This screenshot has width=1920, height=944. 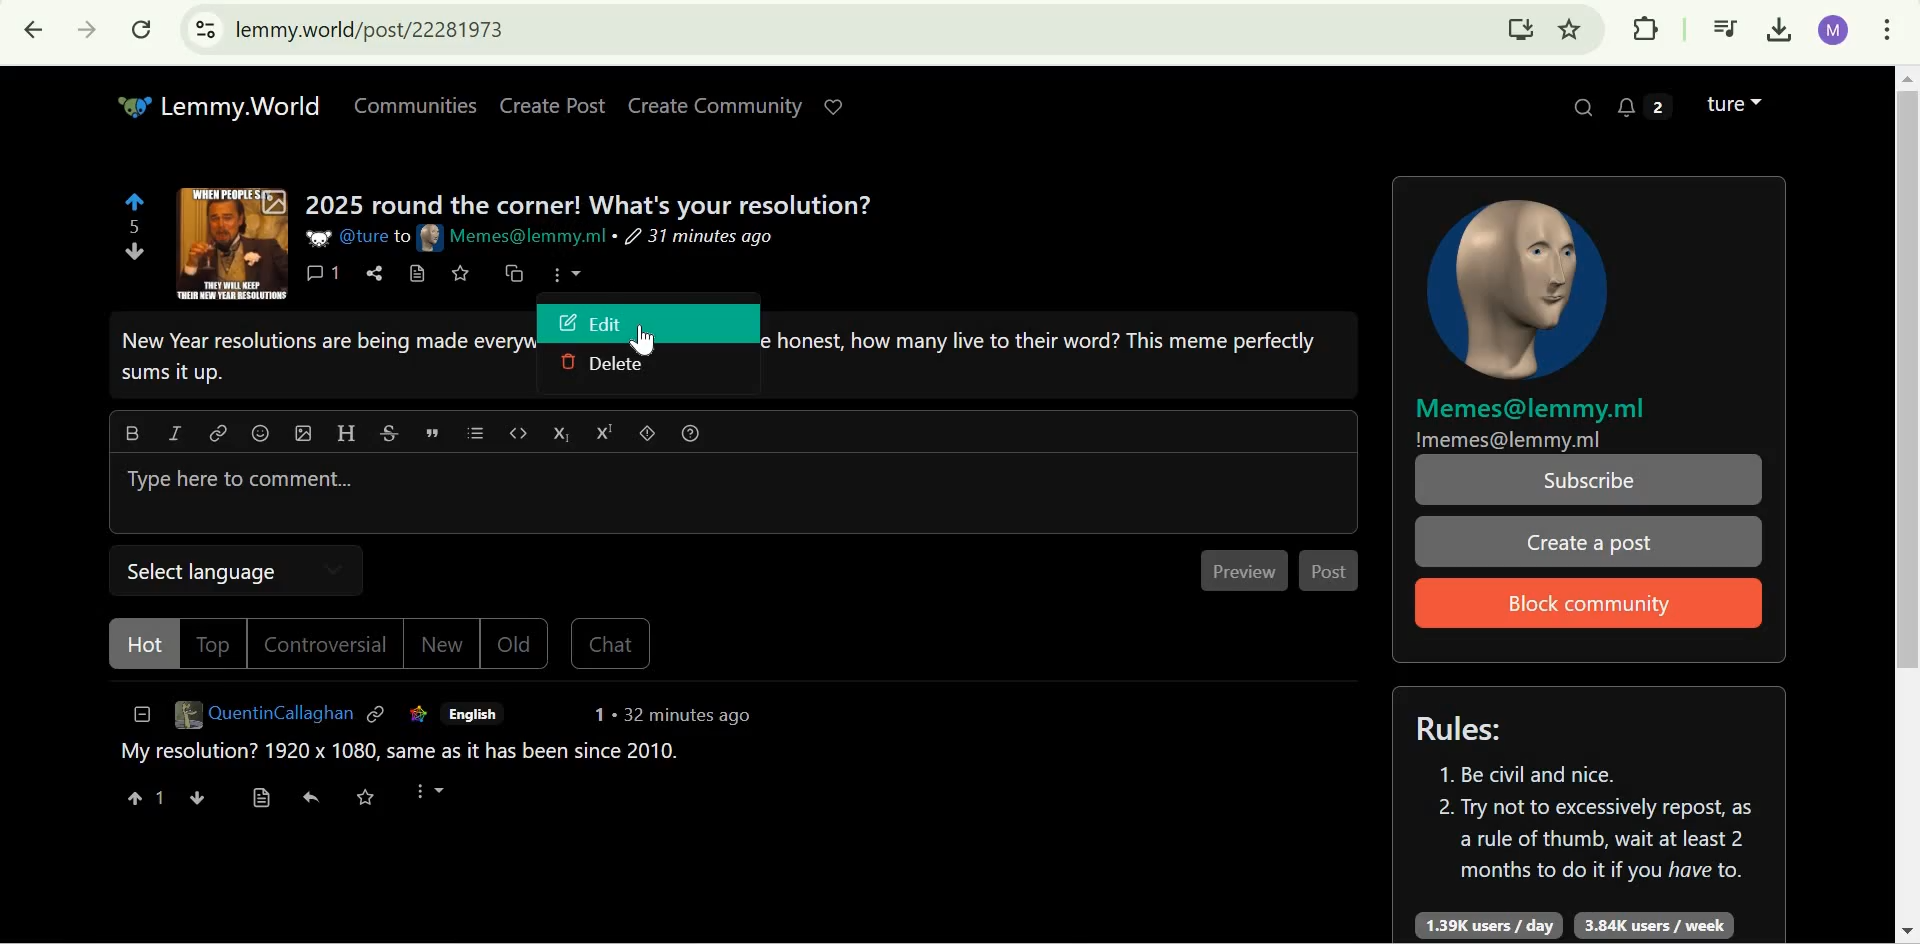 I want to click on 3.84K users/week, so click(x=1652, y=926).